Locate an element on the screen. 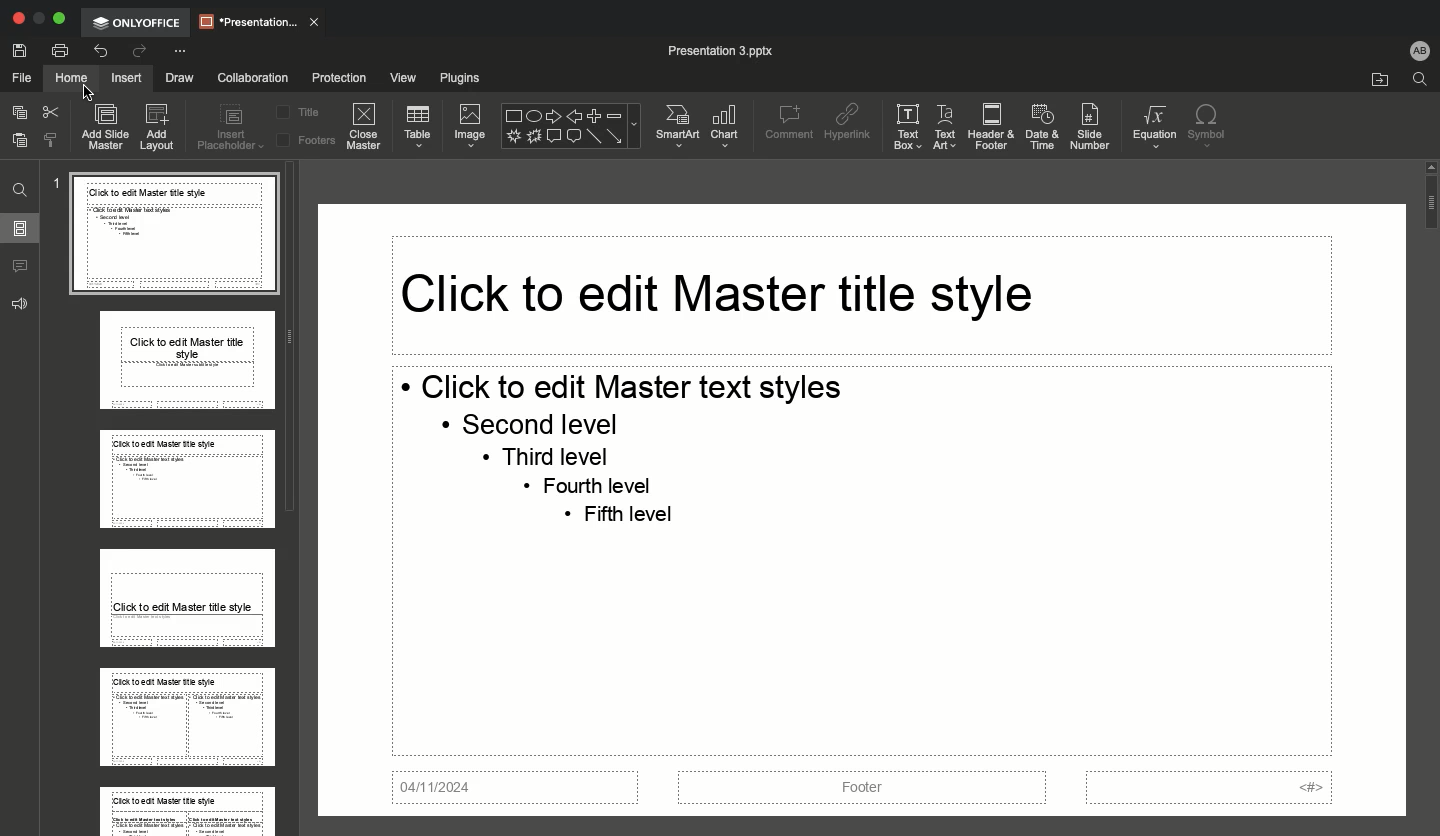 The image size is (1440, 836). Add slide master is located at coordinates (103, 126).